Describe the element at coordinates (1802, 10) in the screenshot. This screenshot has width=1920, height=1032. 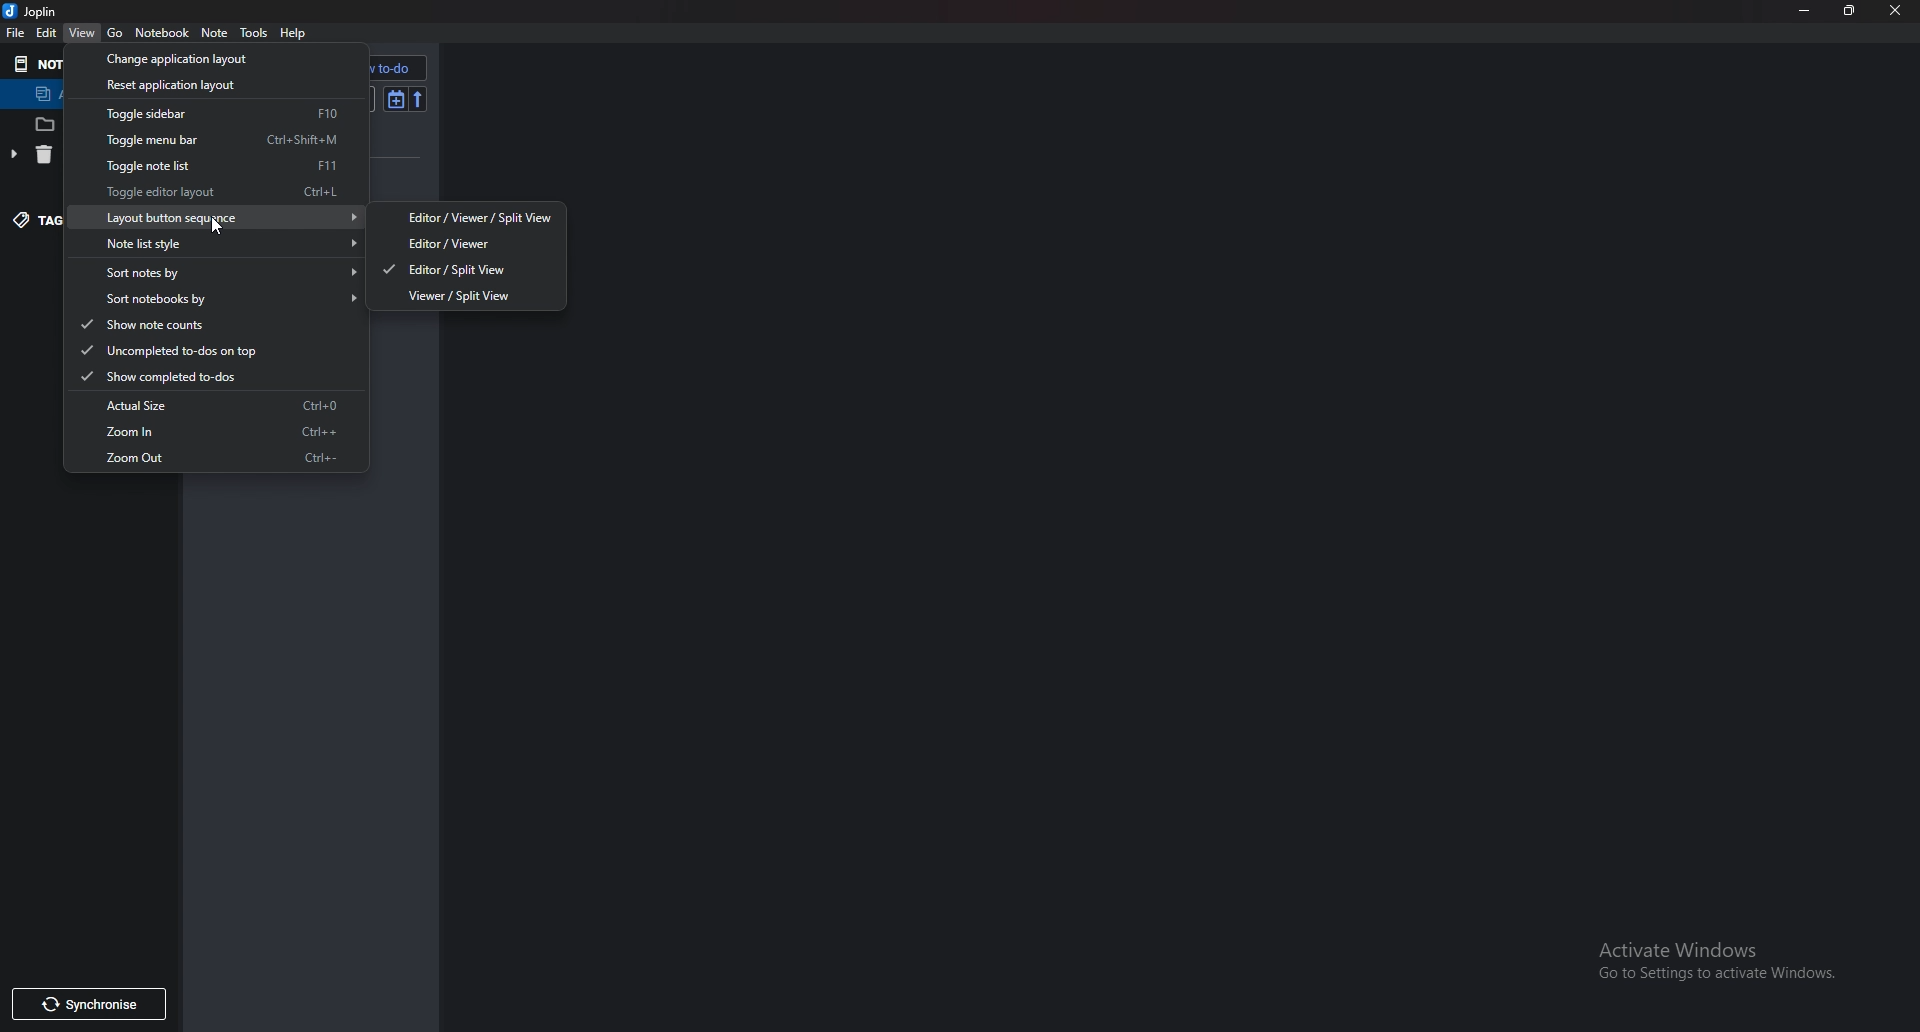
I see `Minimize` at that location.